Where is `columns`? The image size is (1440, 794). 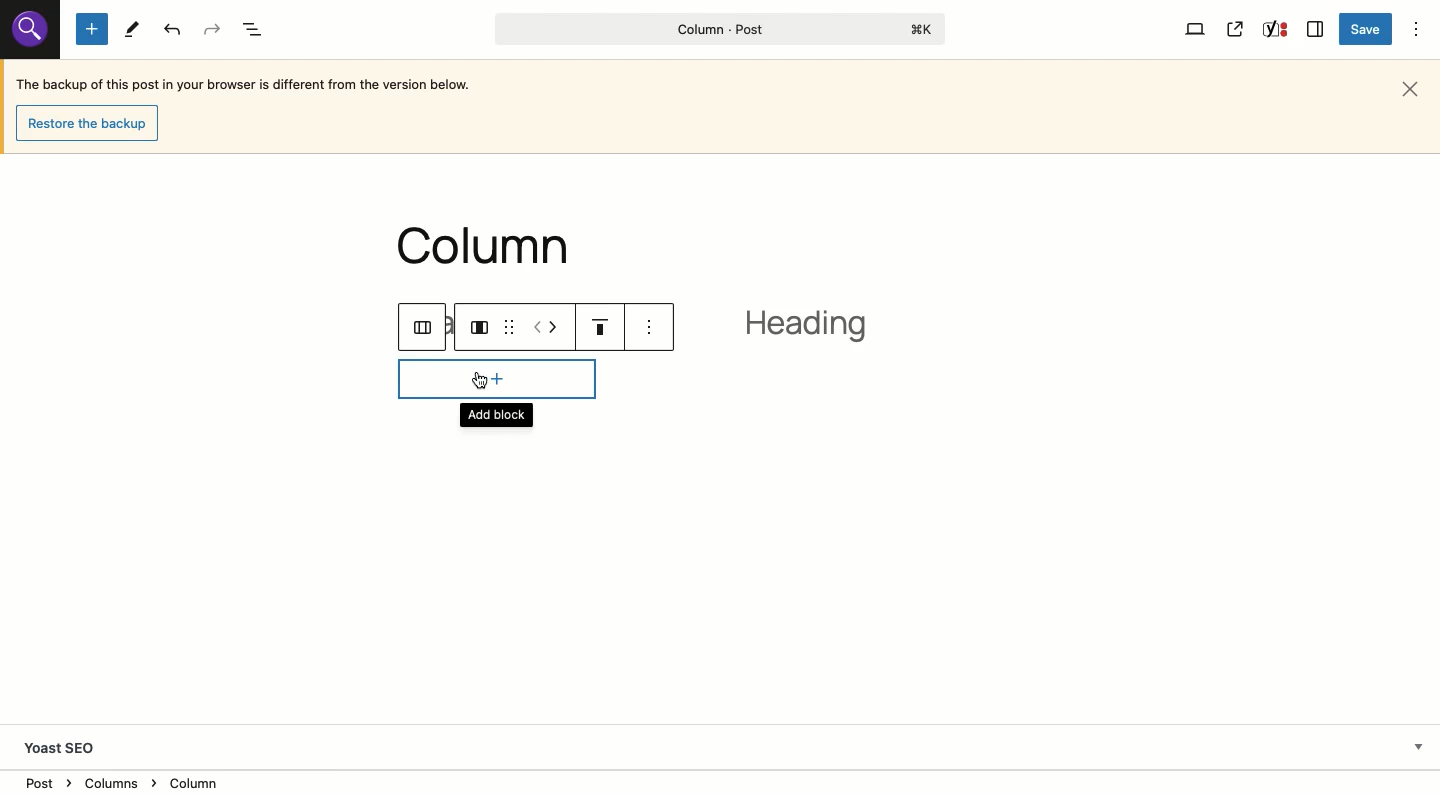 columns is located at coordinates (427, 330).